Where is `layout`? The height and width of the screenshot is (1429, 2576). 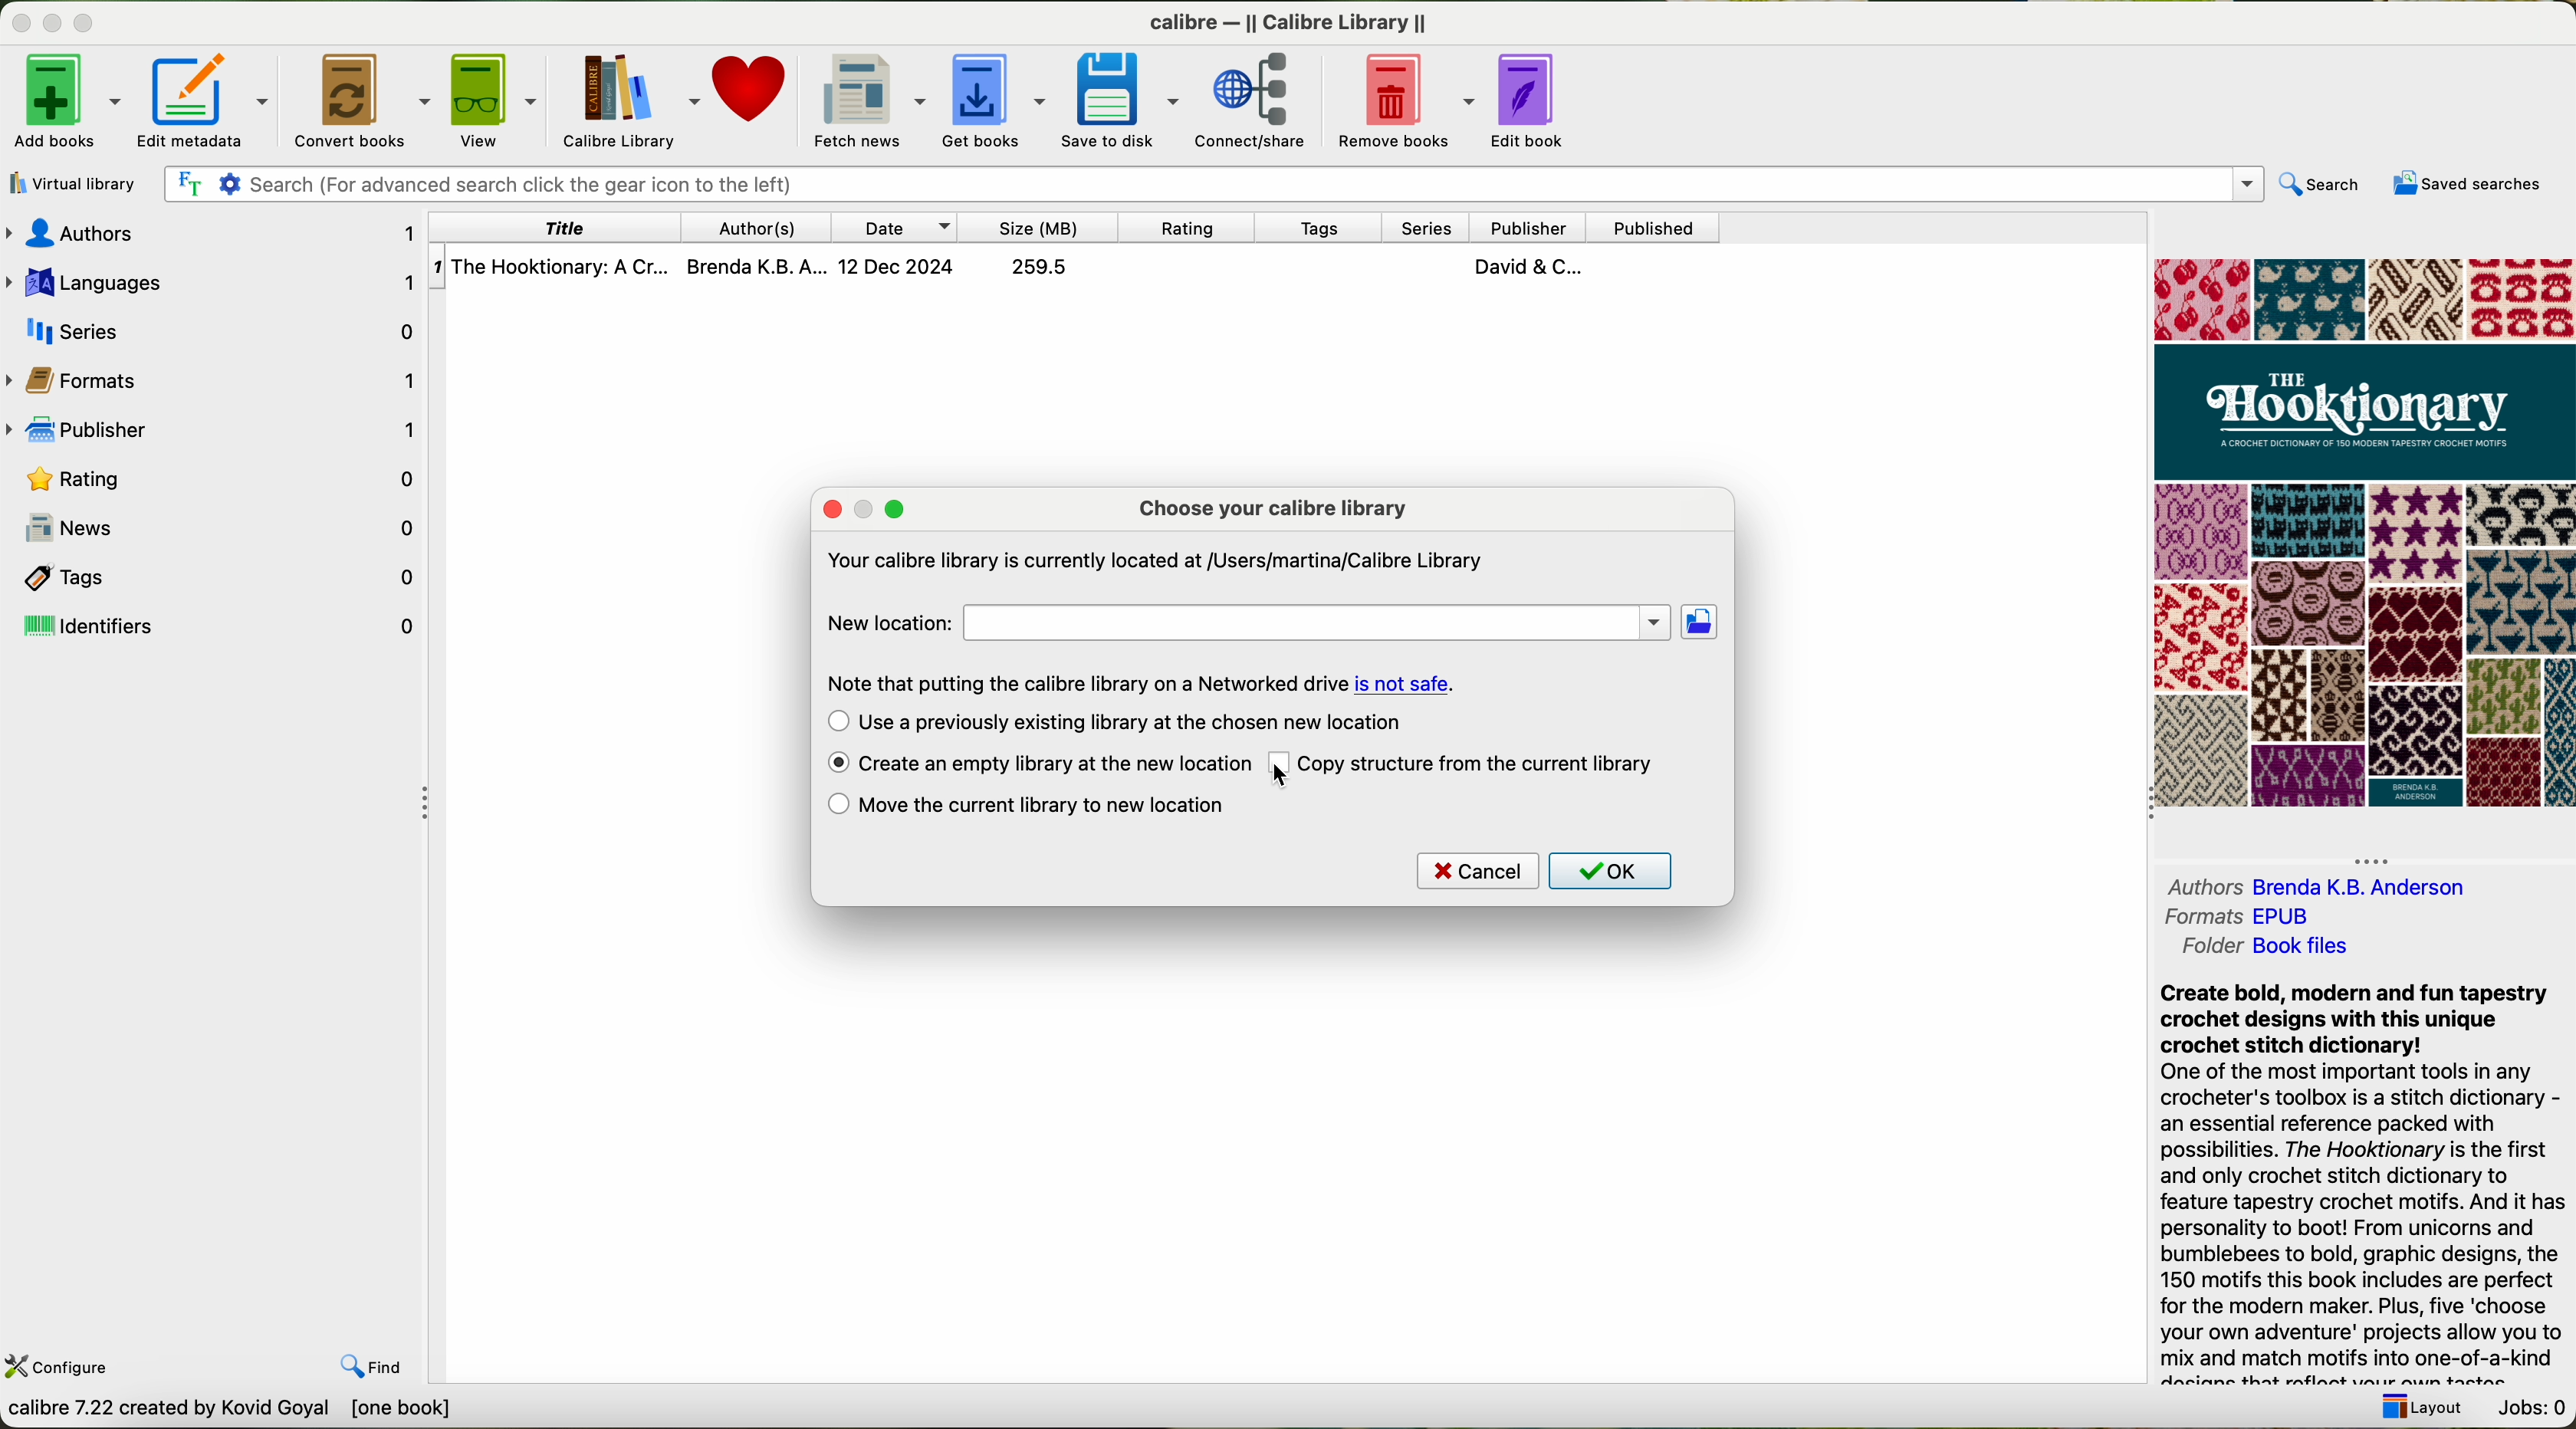
layout is located at coordinates (2426, 1410).